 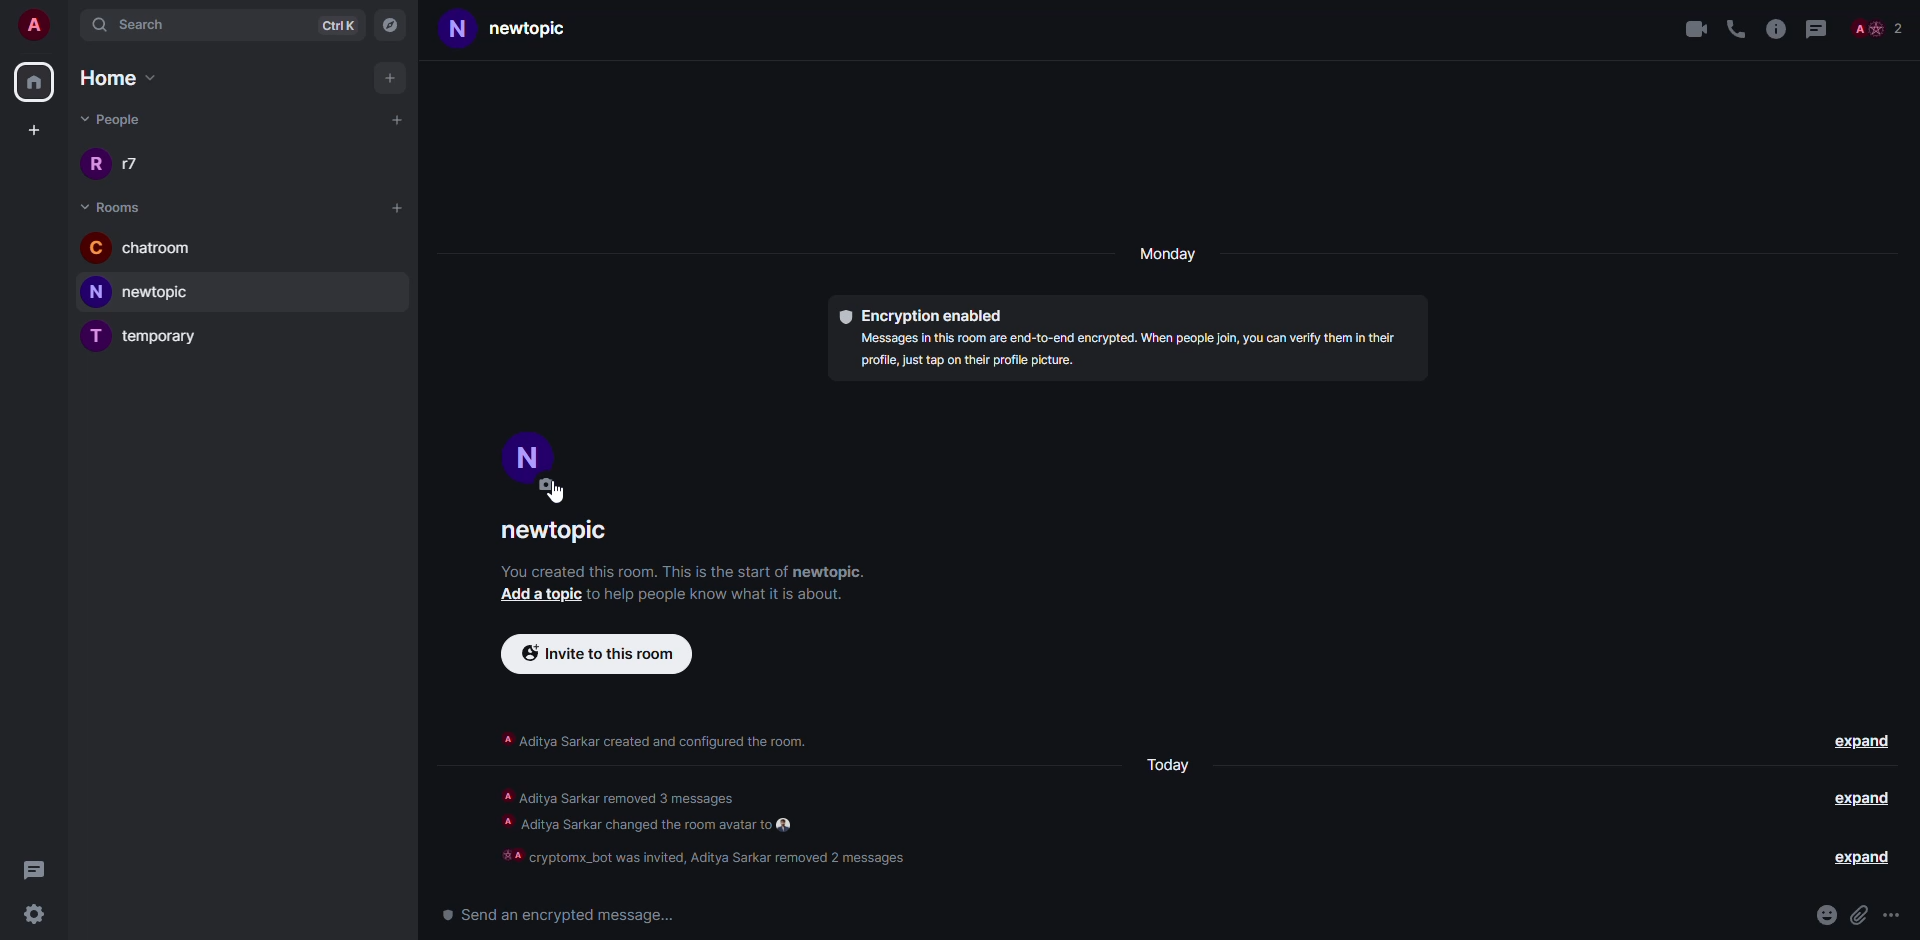 I want to click on invite to this room, so click(x=592, y=654).